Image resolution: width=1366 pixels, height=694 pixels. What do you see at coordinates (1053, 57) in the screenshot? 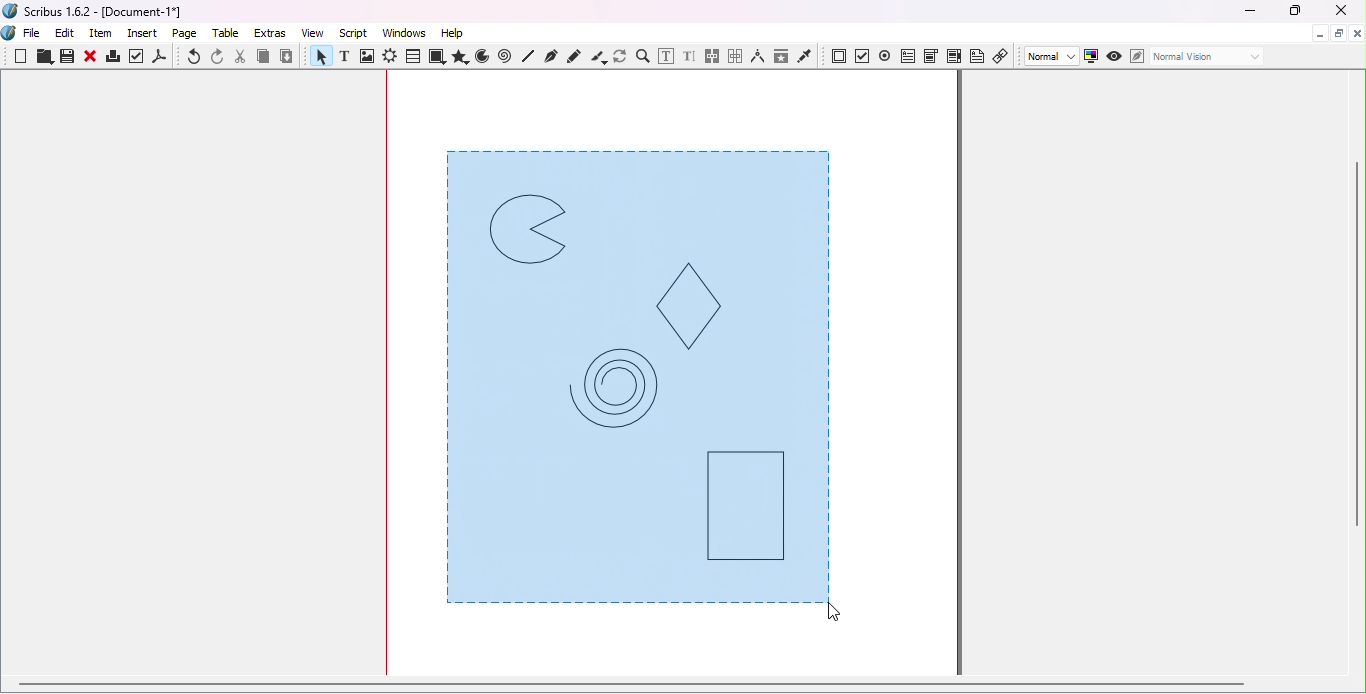
I see `Select image preview quality` at bounding box center [1053, 57].